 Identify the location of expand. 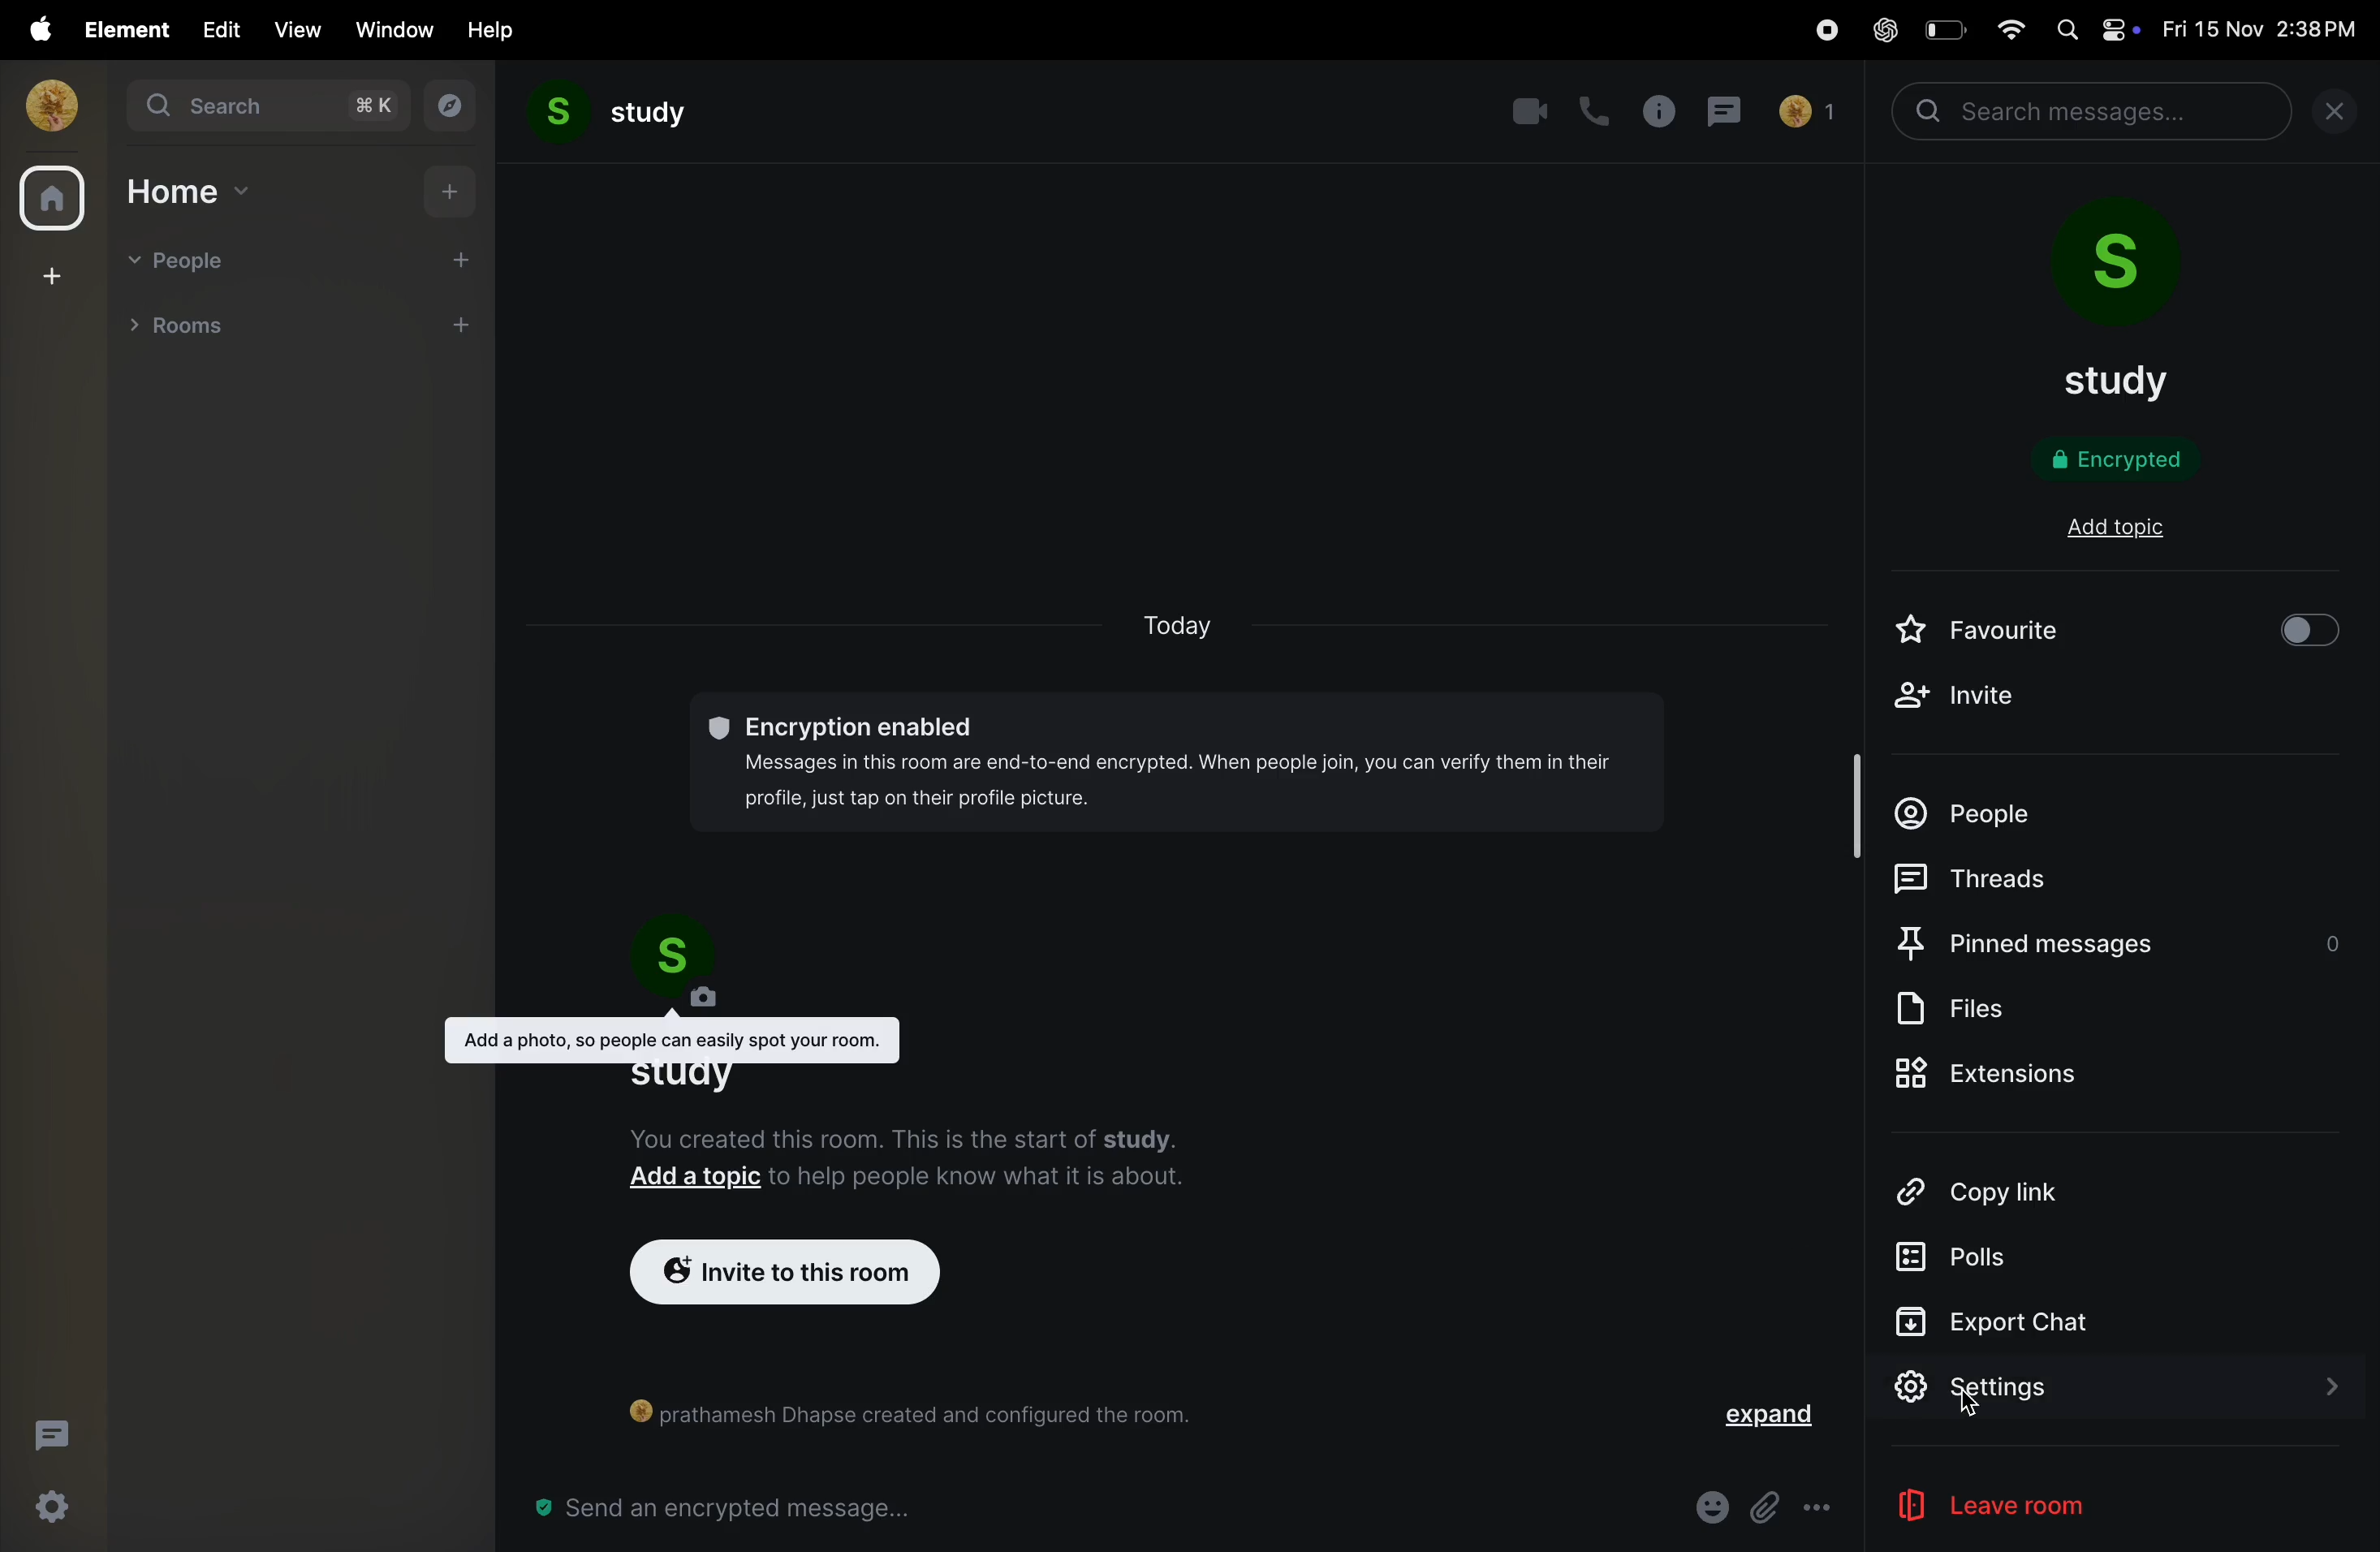
(1769, 1421).